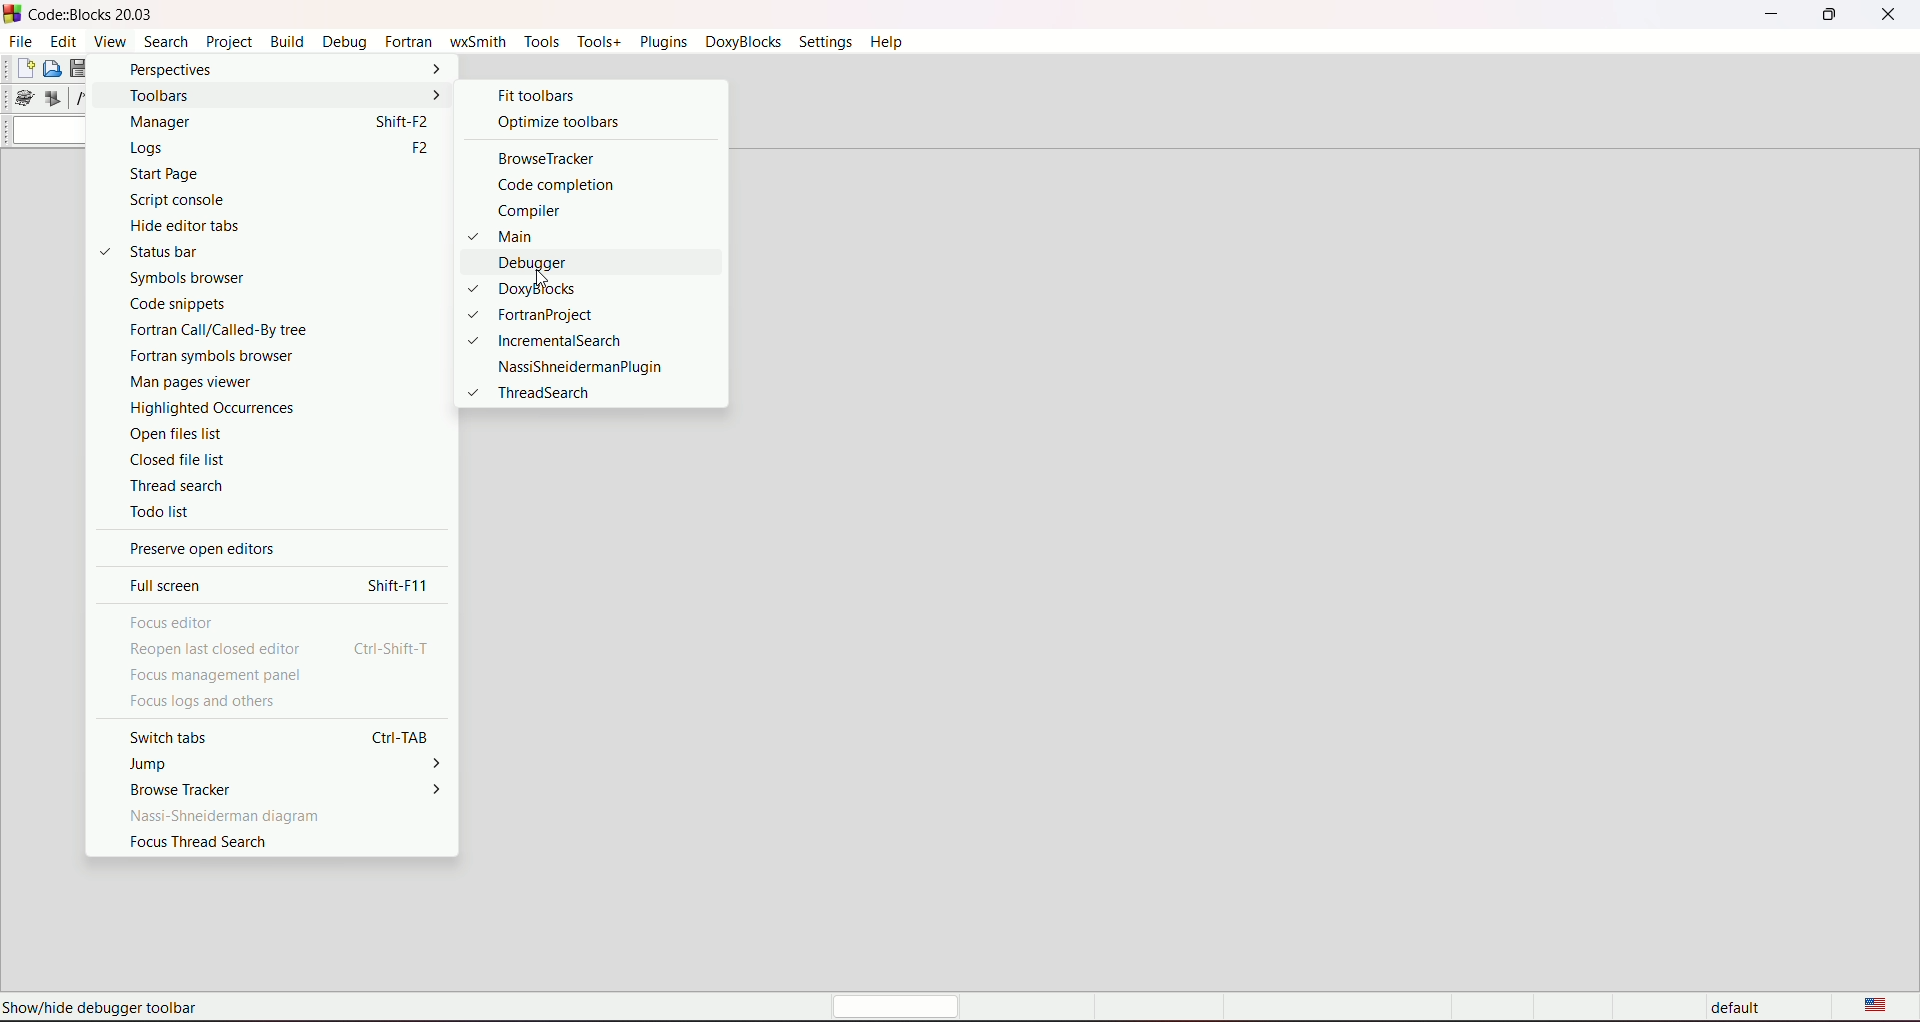 This screenshot has width=1920, height=1022. Describe the element at coordinates (249, 95) in the screenshot. I see `toolbars` at that location.